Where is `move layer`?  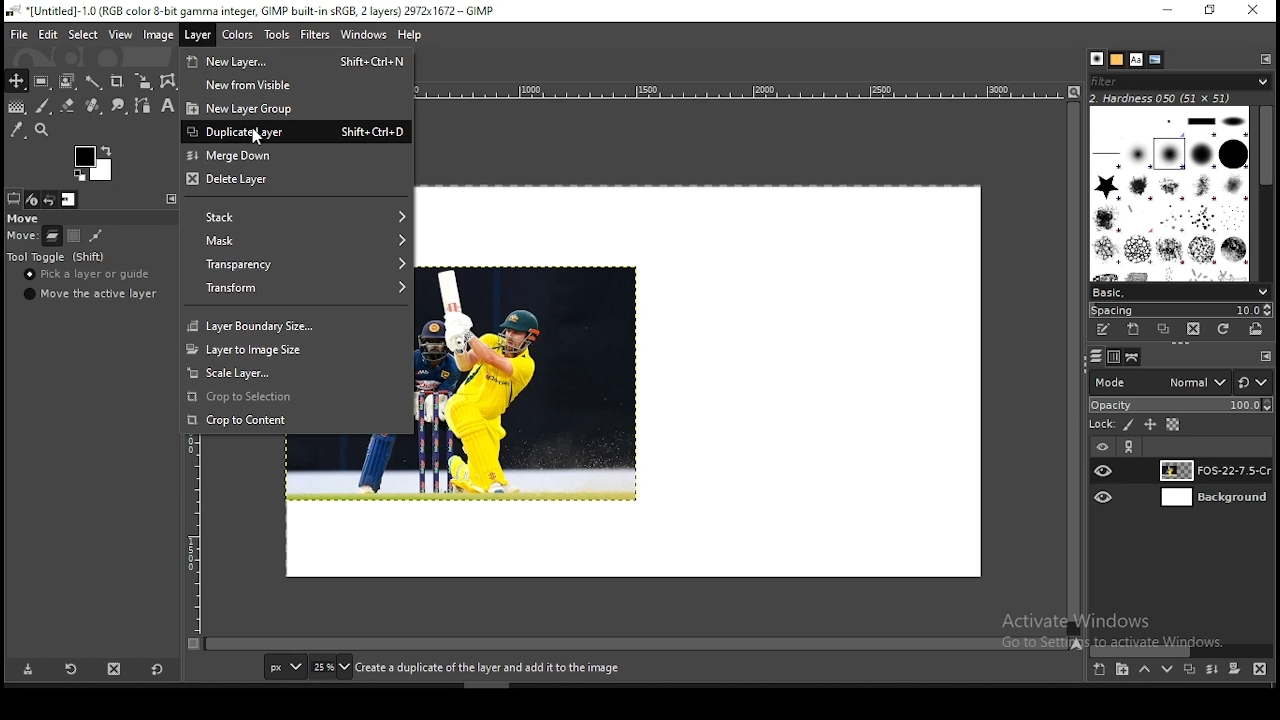 move layer is located at coordinates (52, 236).